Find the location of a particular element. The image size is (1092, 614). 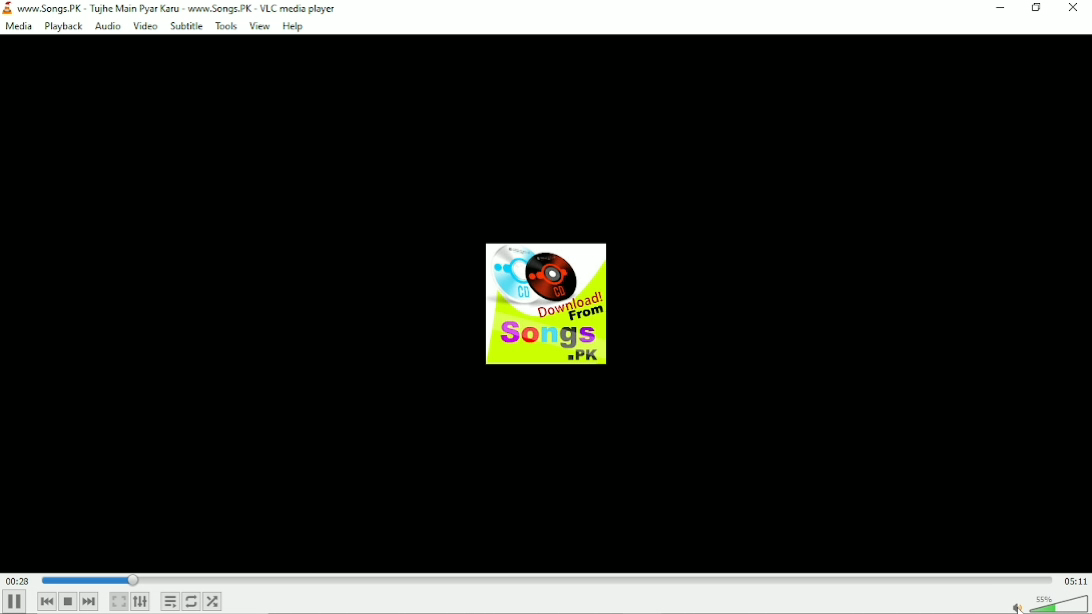

Audio is located at coordinates (106, 26).